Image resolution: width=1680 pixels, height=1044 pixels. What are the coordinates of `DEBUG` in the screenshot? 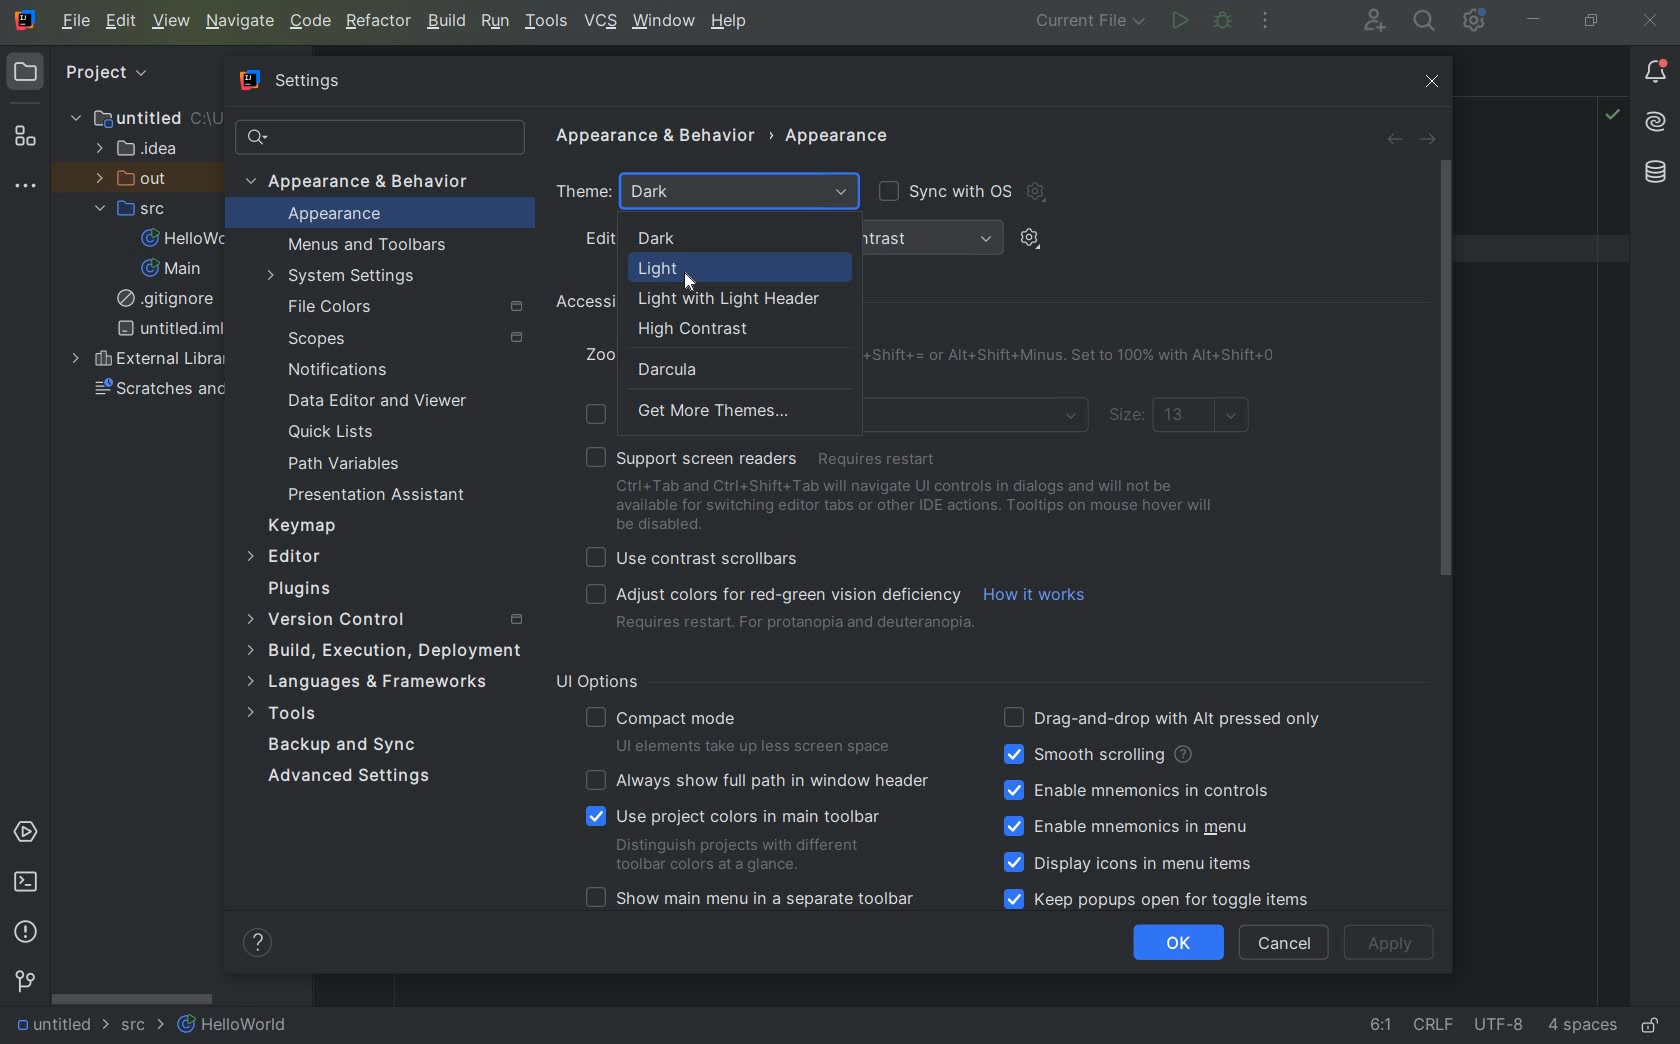 It's located at (1224, 21).